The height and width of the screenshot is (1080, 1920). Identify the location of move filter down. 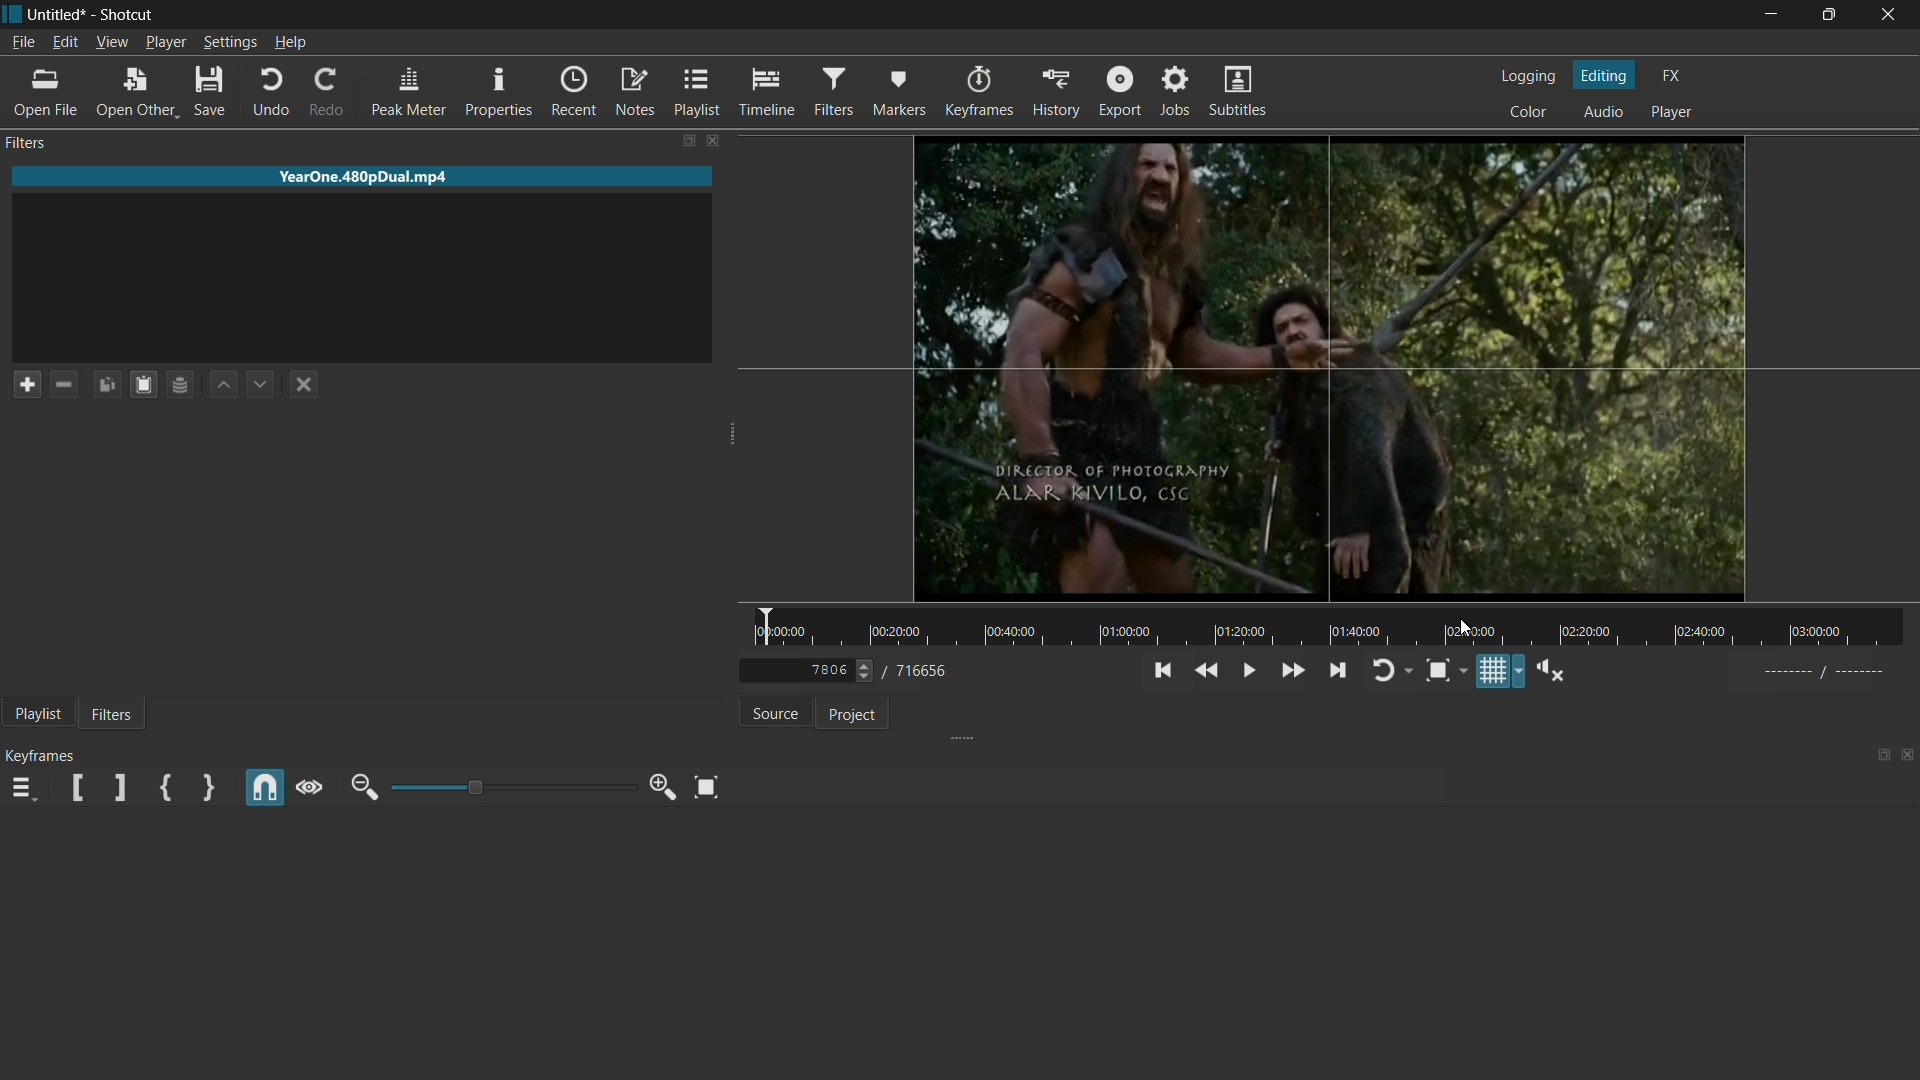
(258, 384).